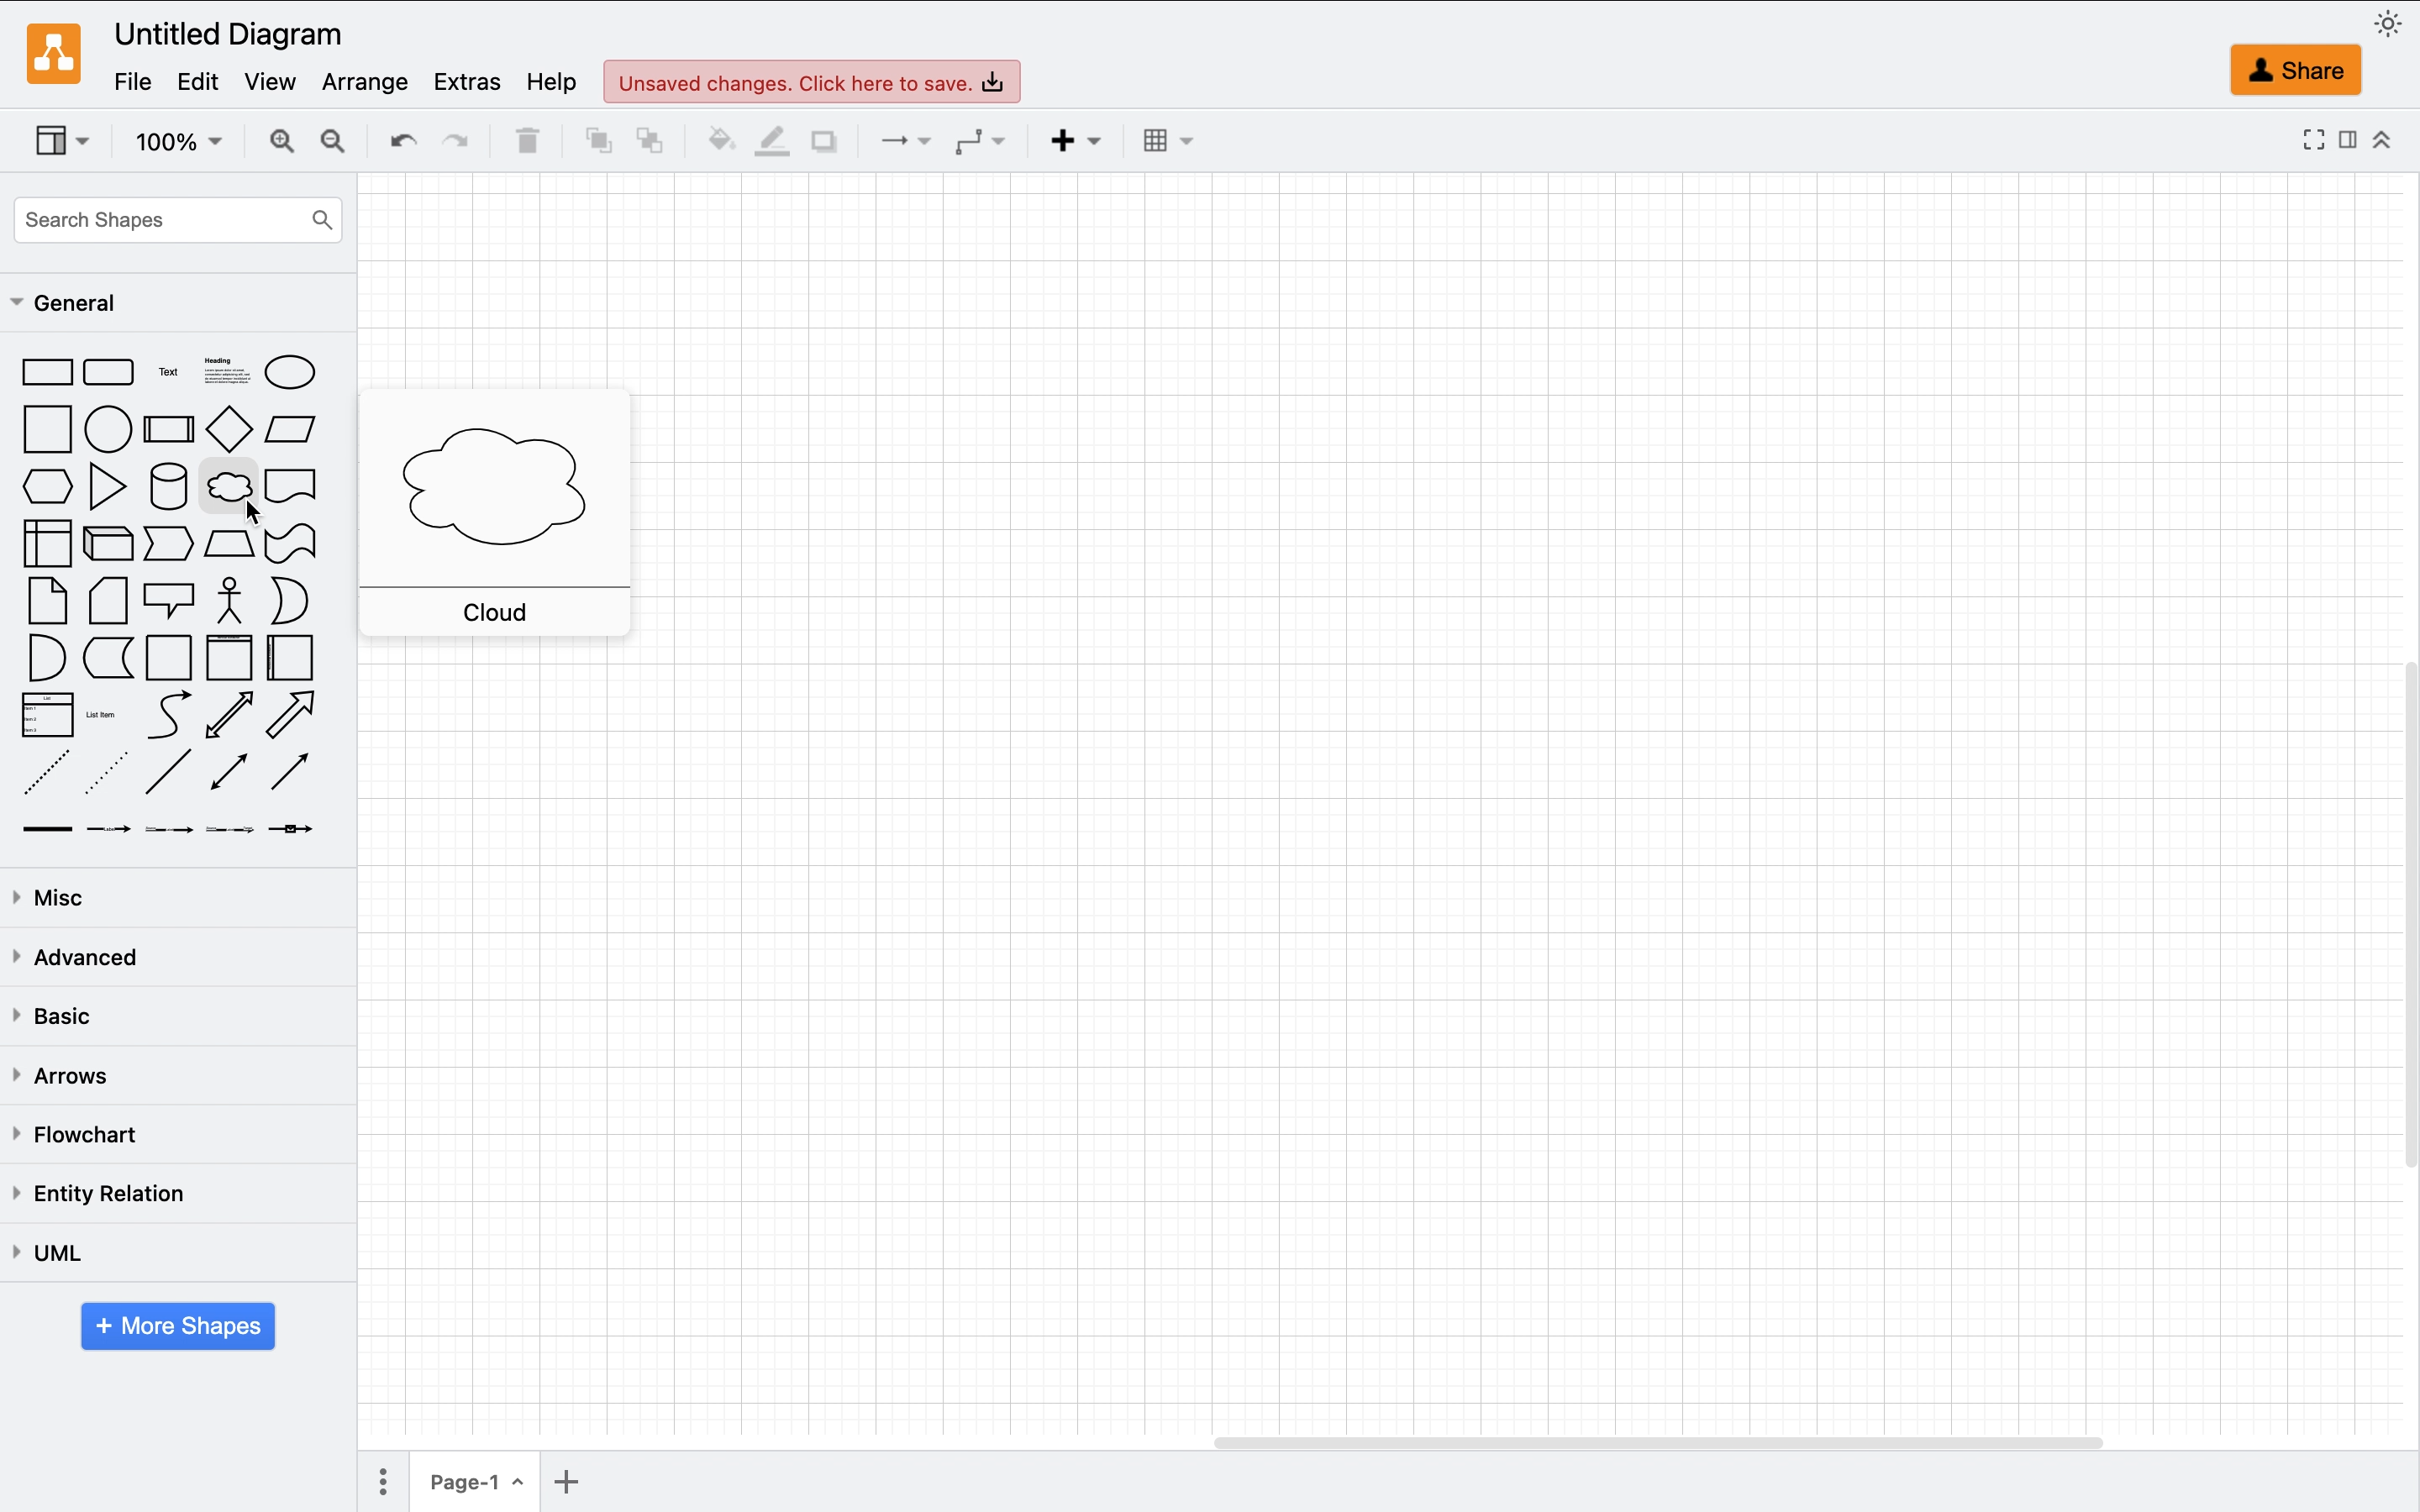  I want to click on hexagon, so click(45, 486).